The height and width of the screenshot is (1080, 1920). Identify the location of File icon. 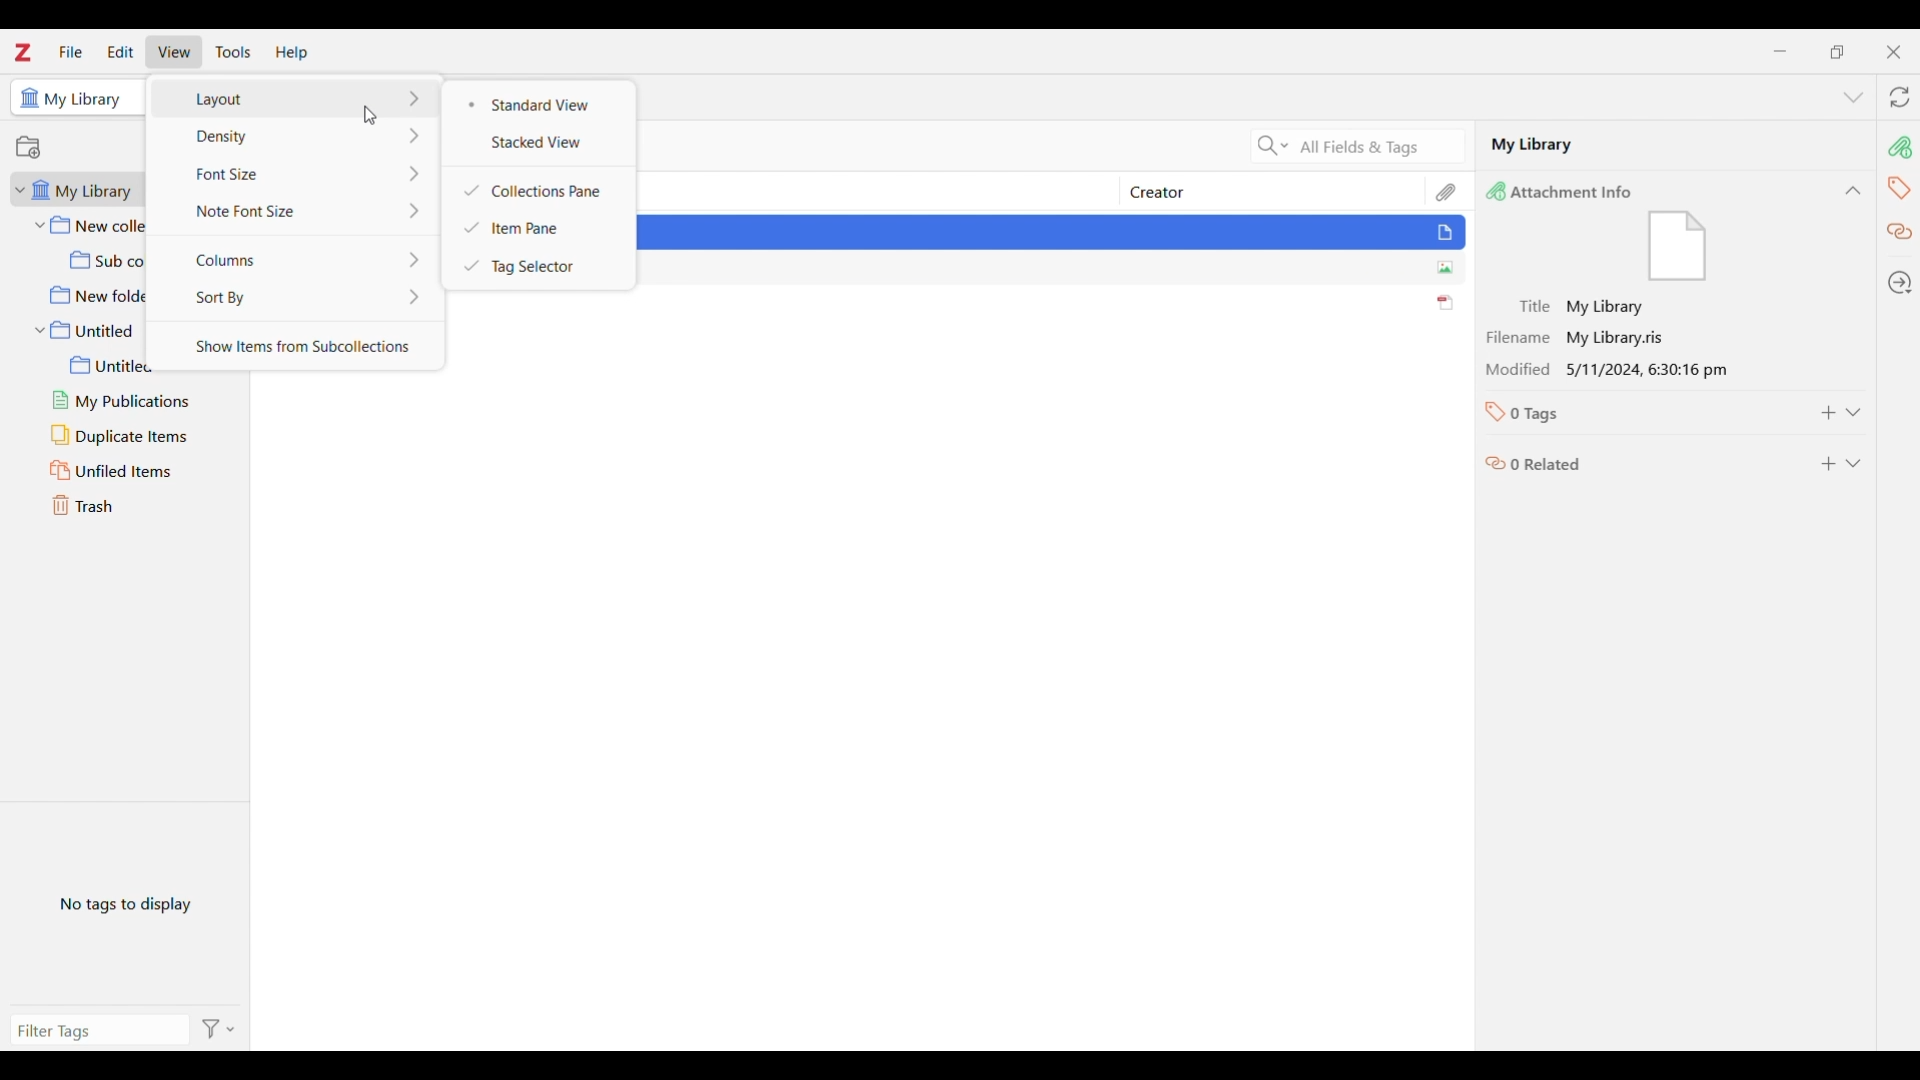
(1680, 250).